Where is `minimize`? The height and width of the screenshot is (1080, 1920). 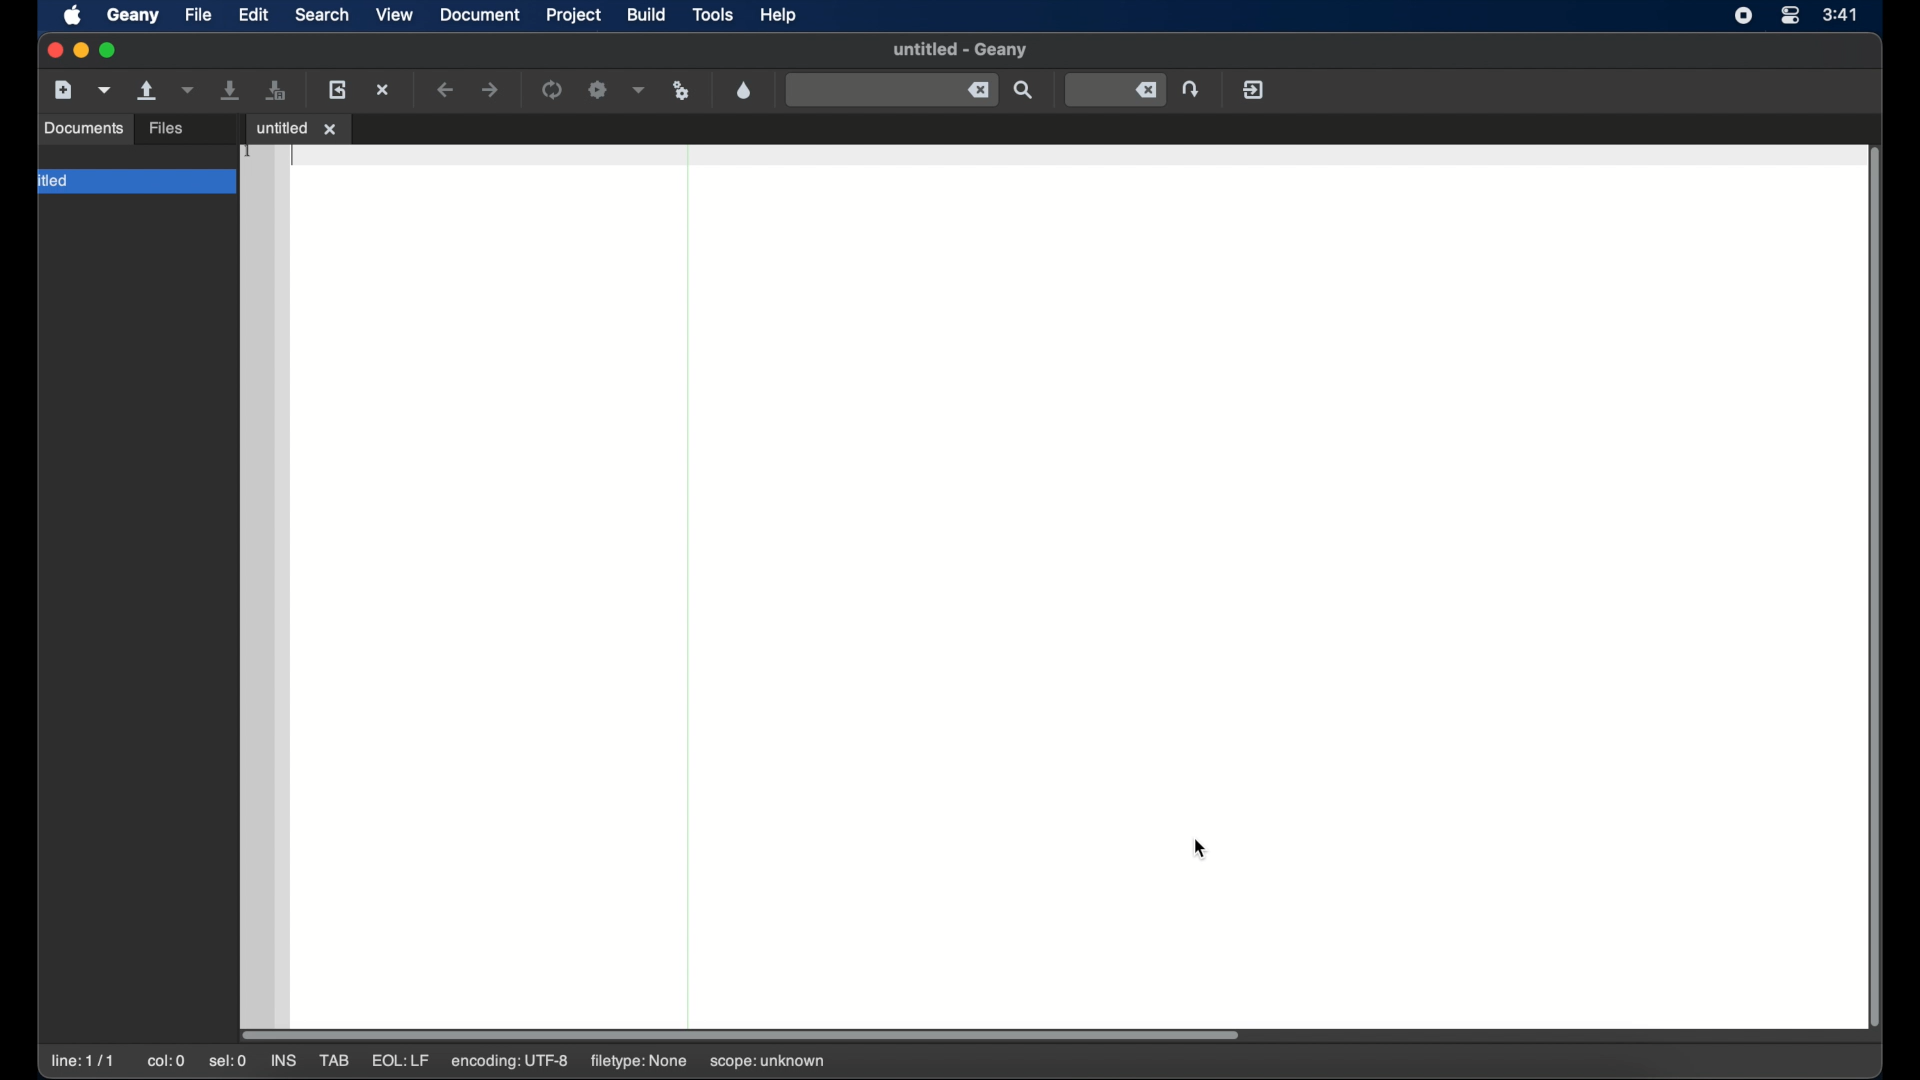
minimize is located at coordinates (81, 50).